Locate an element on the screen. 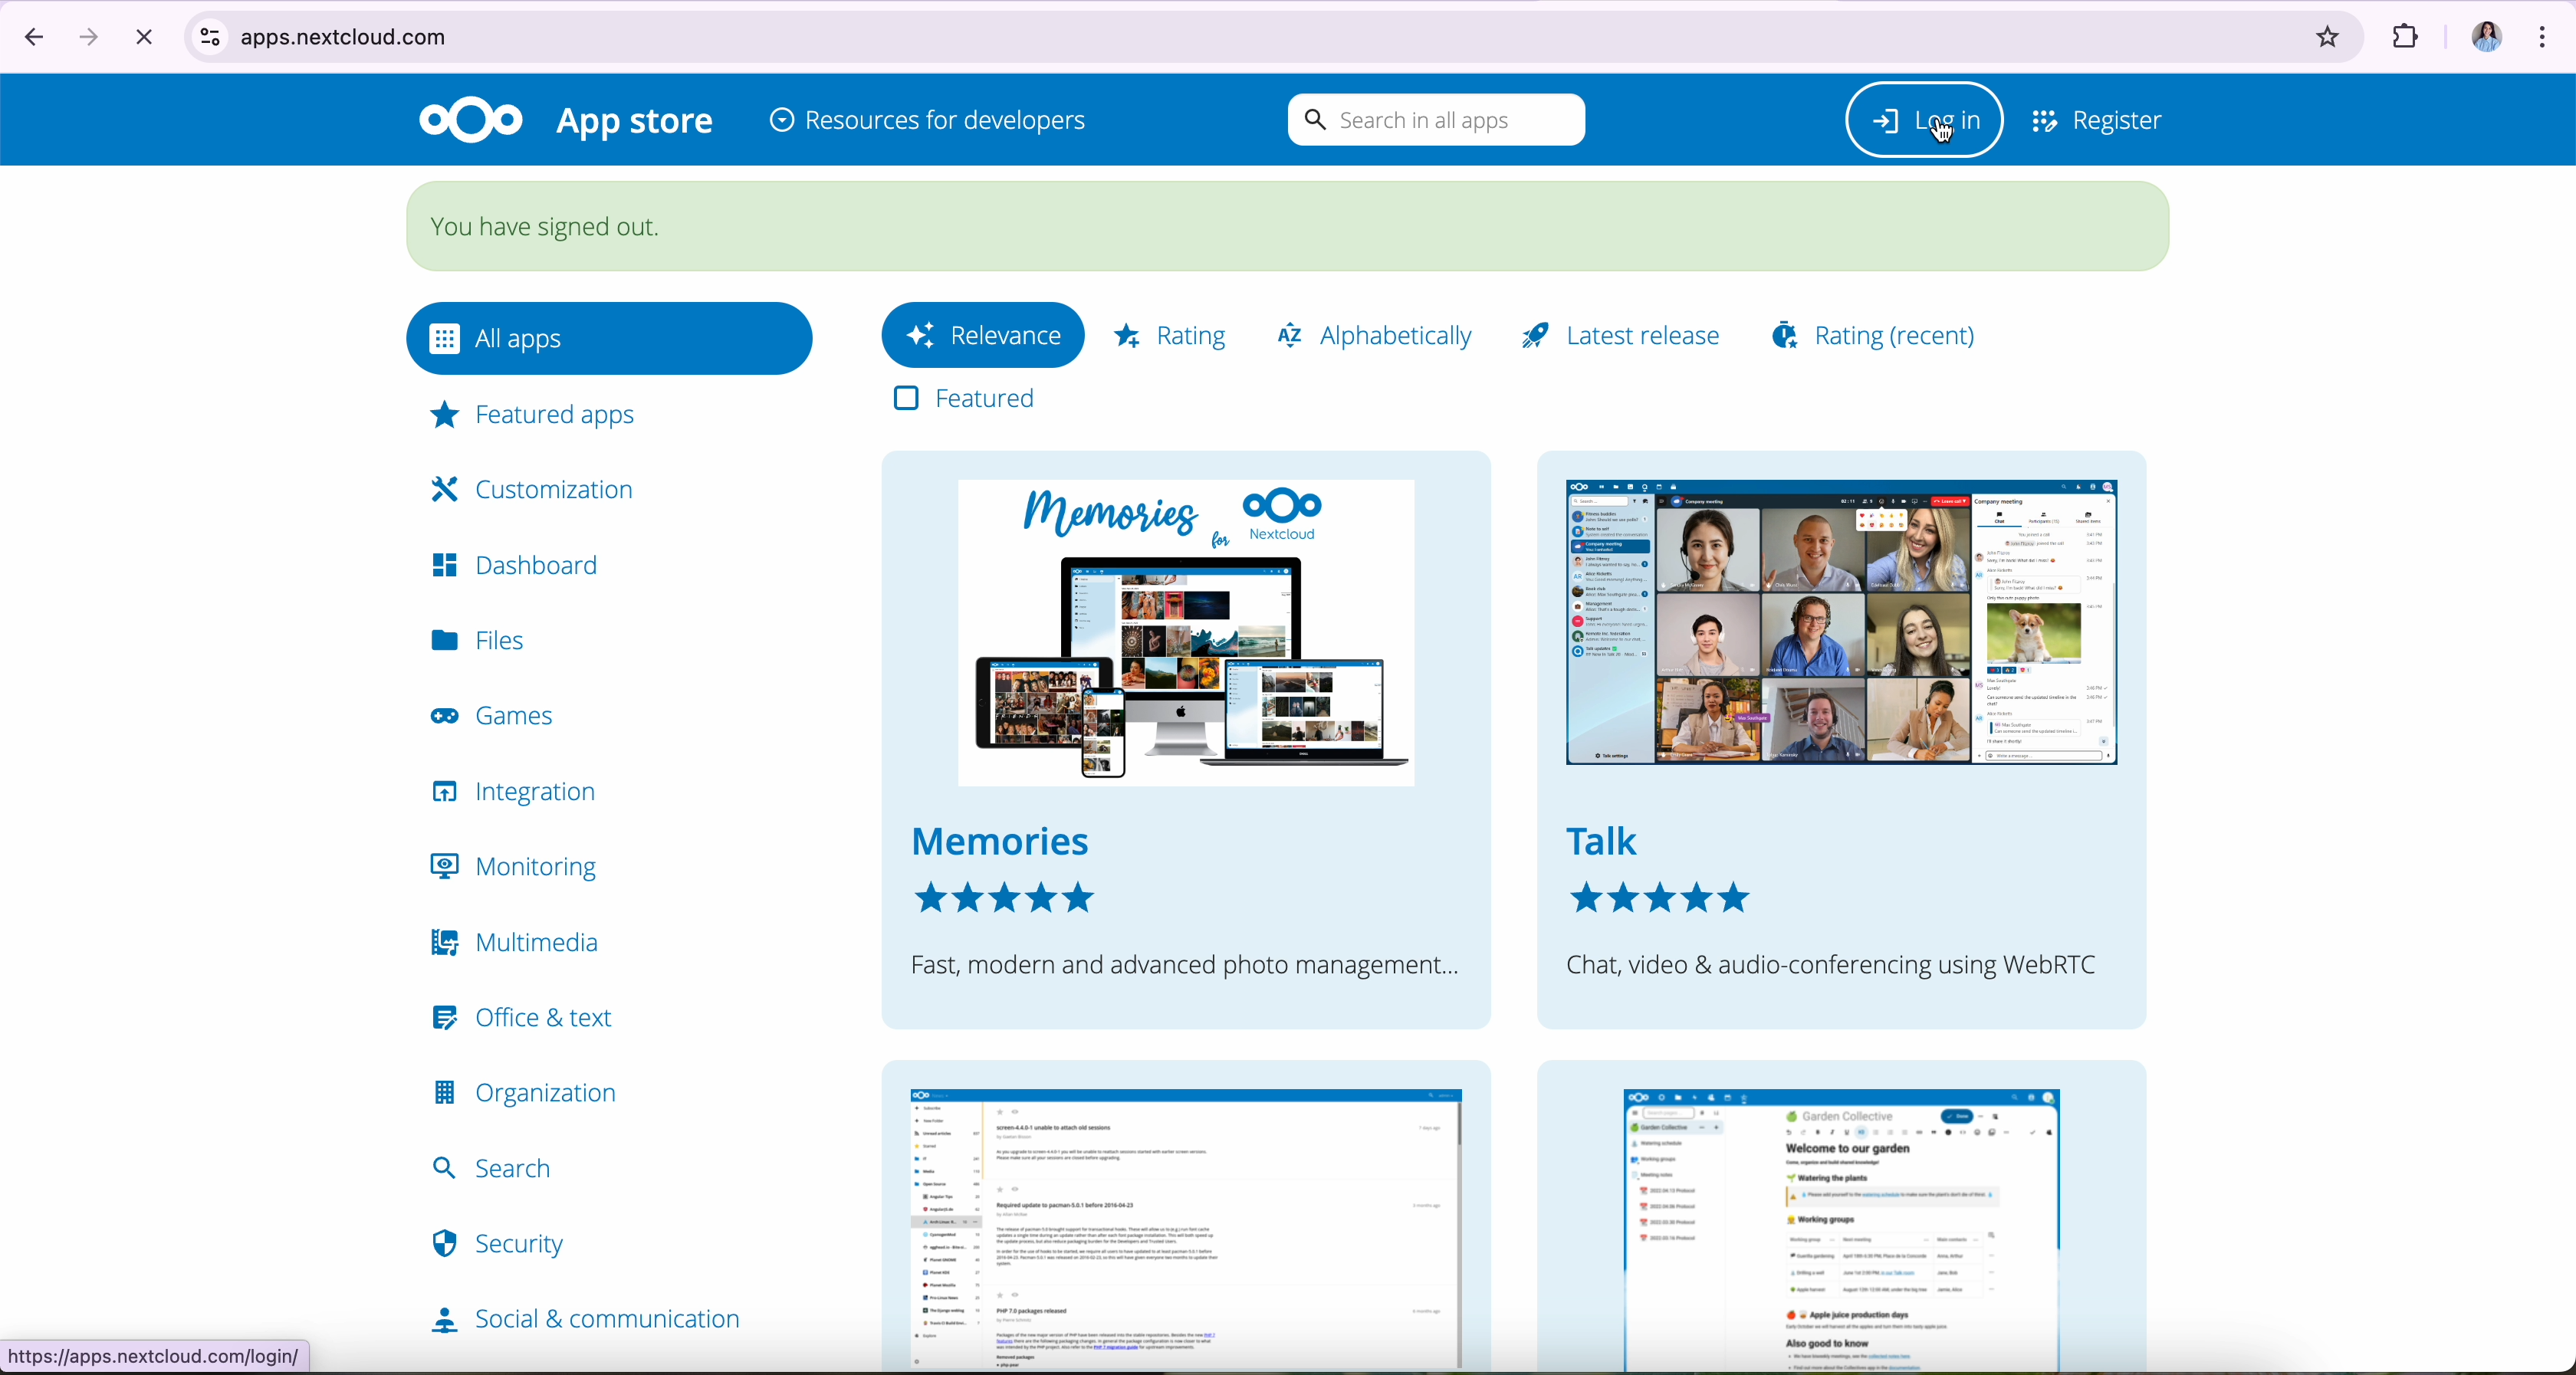 The width and height of the screenshot is (2576, 1375). integration is located at coordinates (517, 790).